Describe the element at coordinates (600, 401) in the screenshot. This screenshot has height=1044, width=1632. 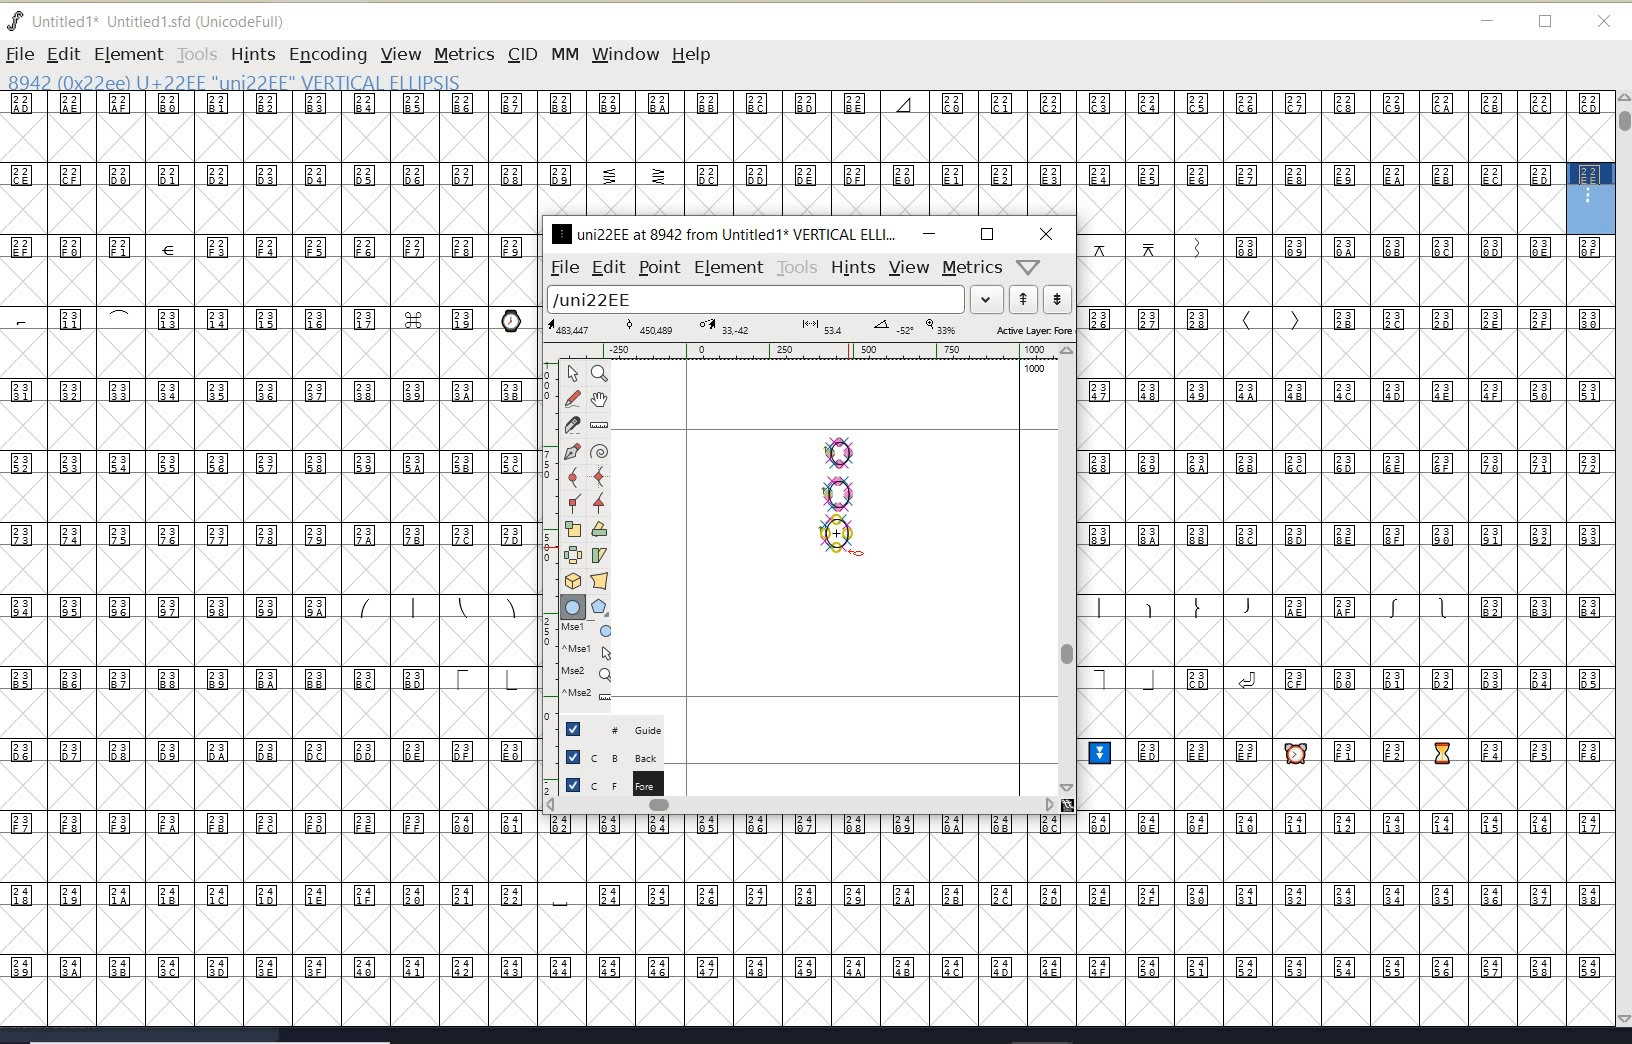
I see `scroll by hand` at that location.